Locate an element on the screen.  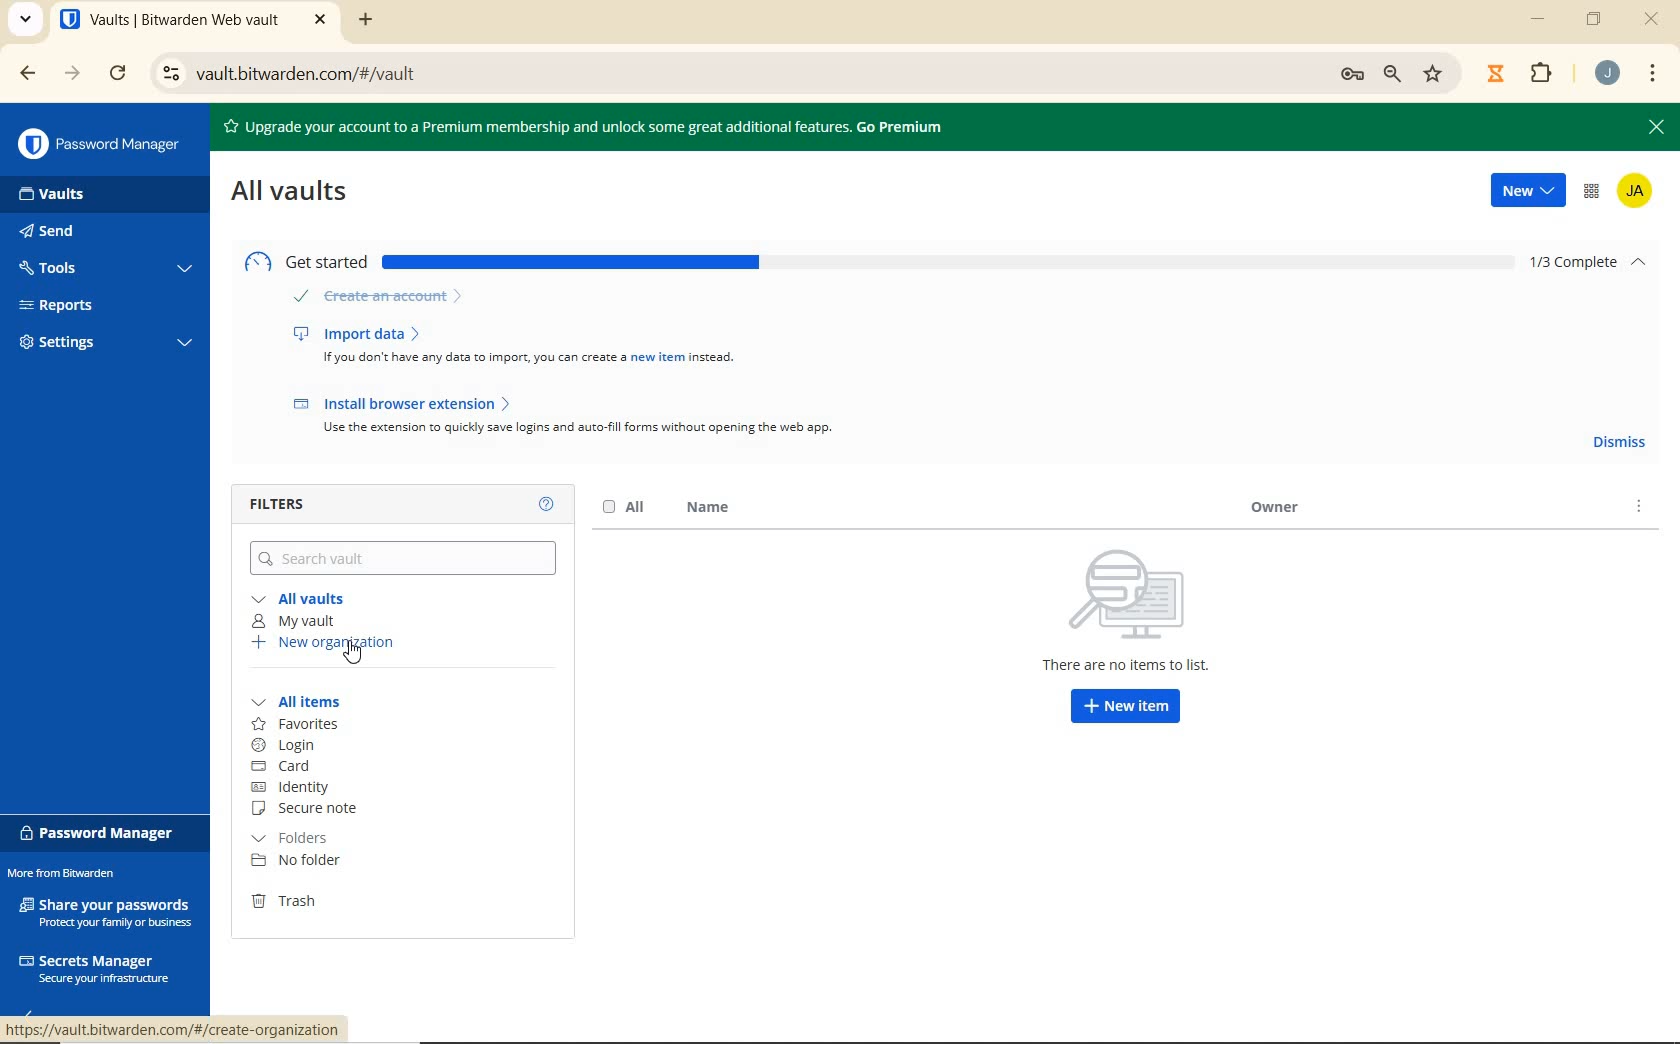
install browser extension is located at coordinates (568, 415).